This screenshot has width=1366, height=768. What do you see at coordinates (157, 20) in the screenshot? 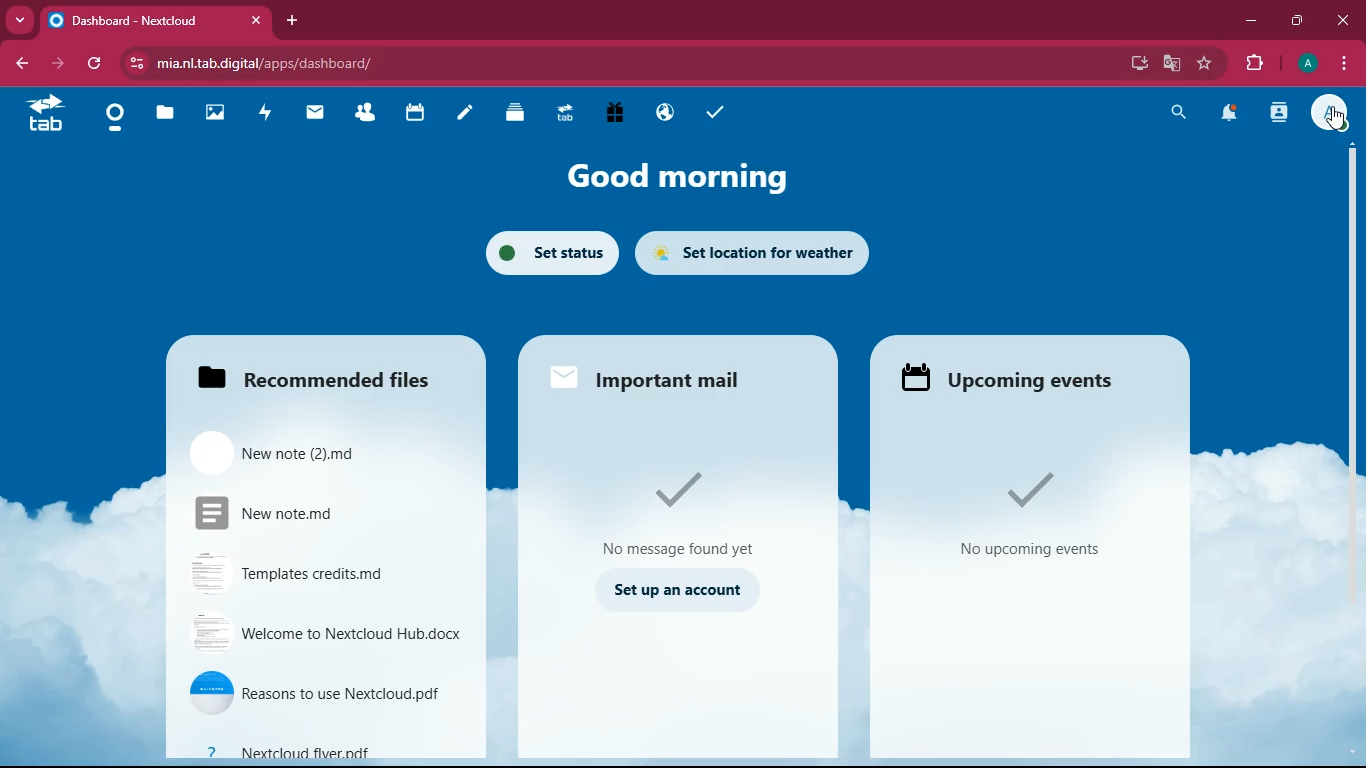
I see `tab` at bounding box center [157, 20].